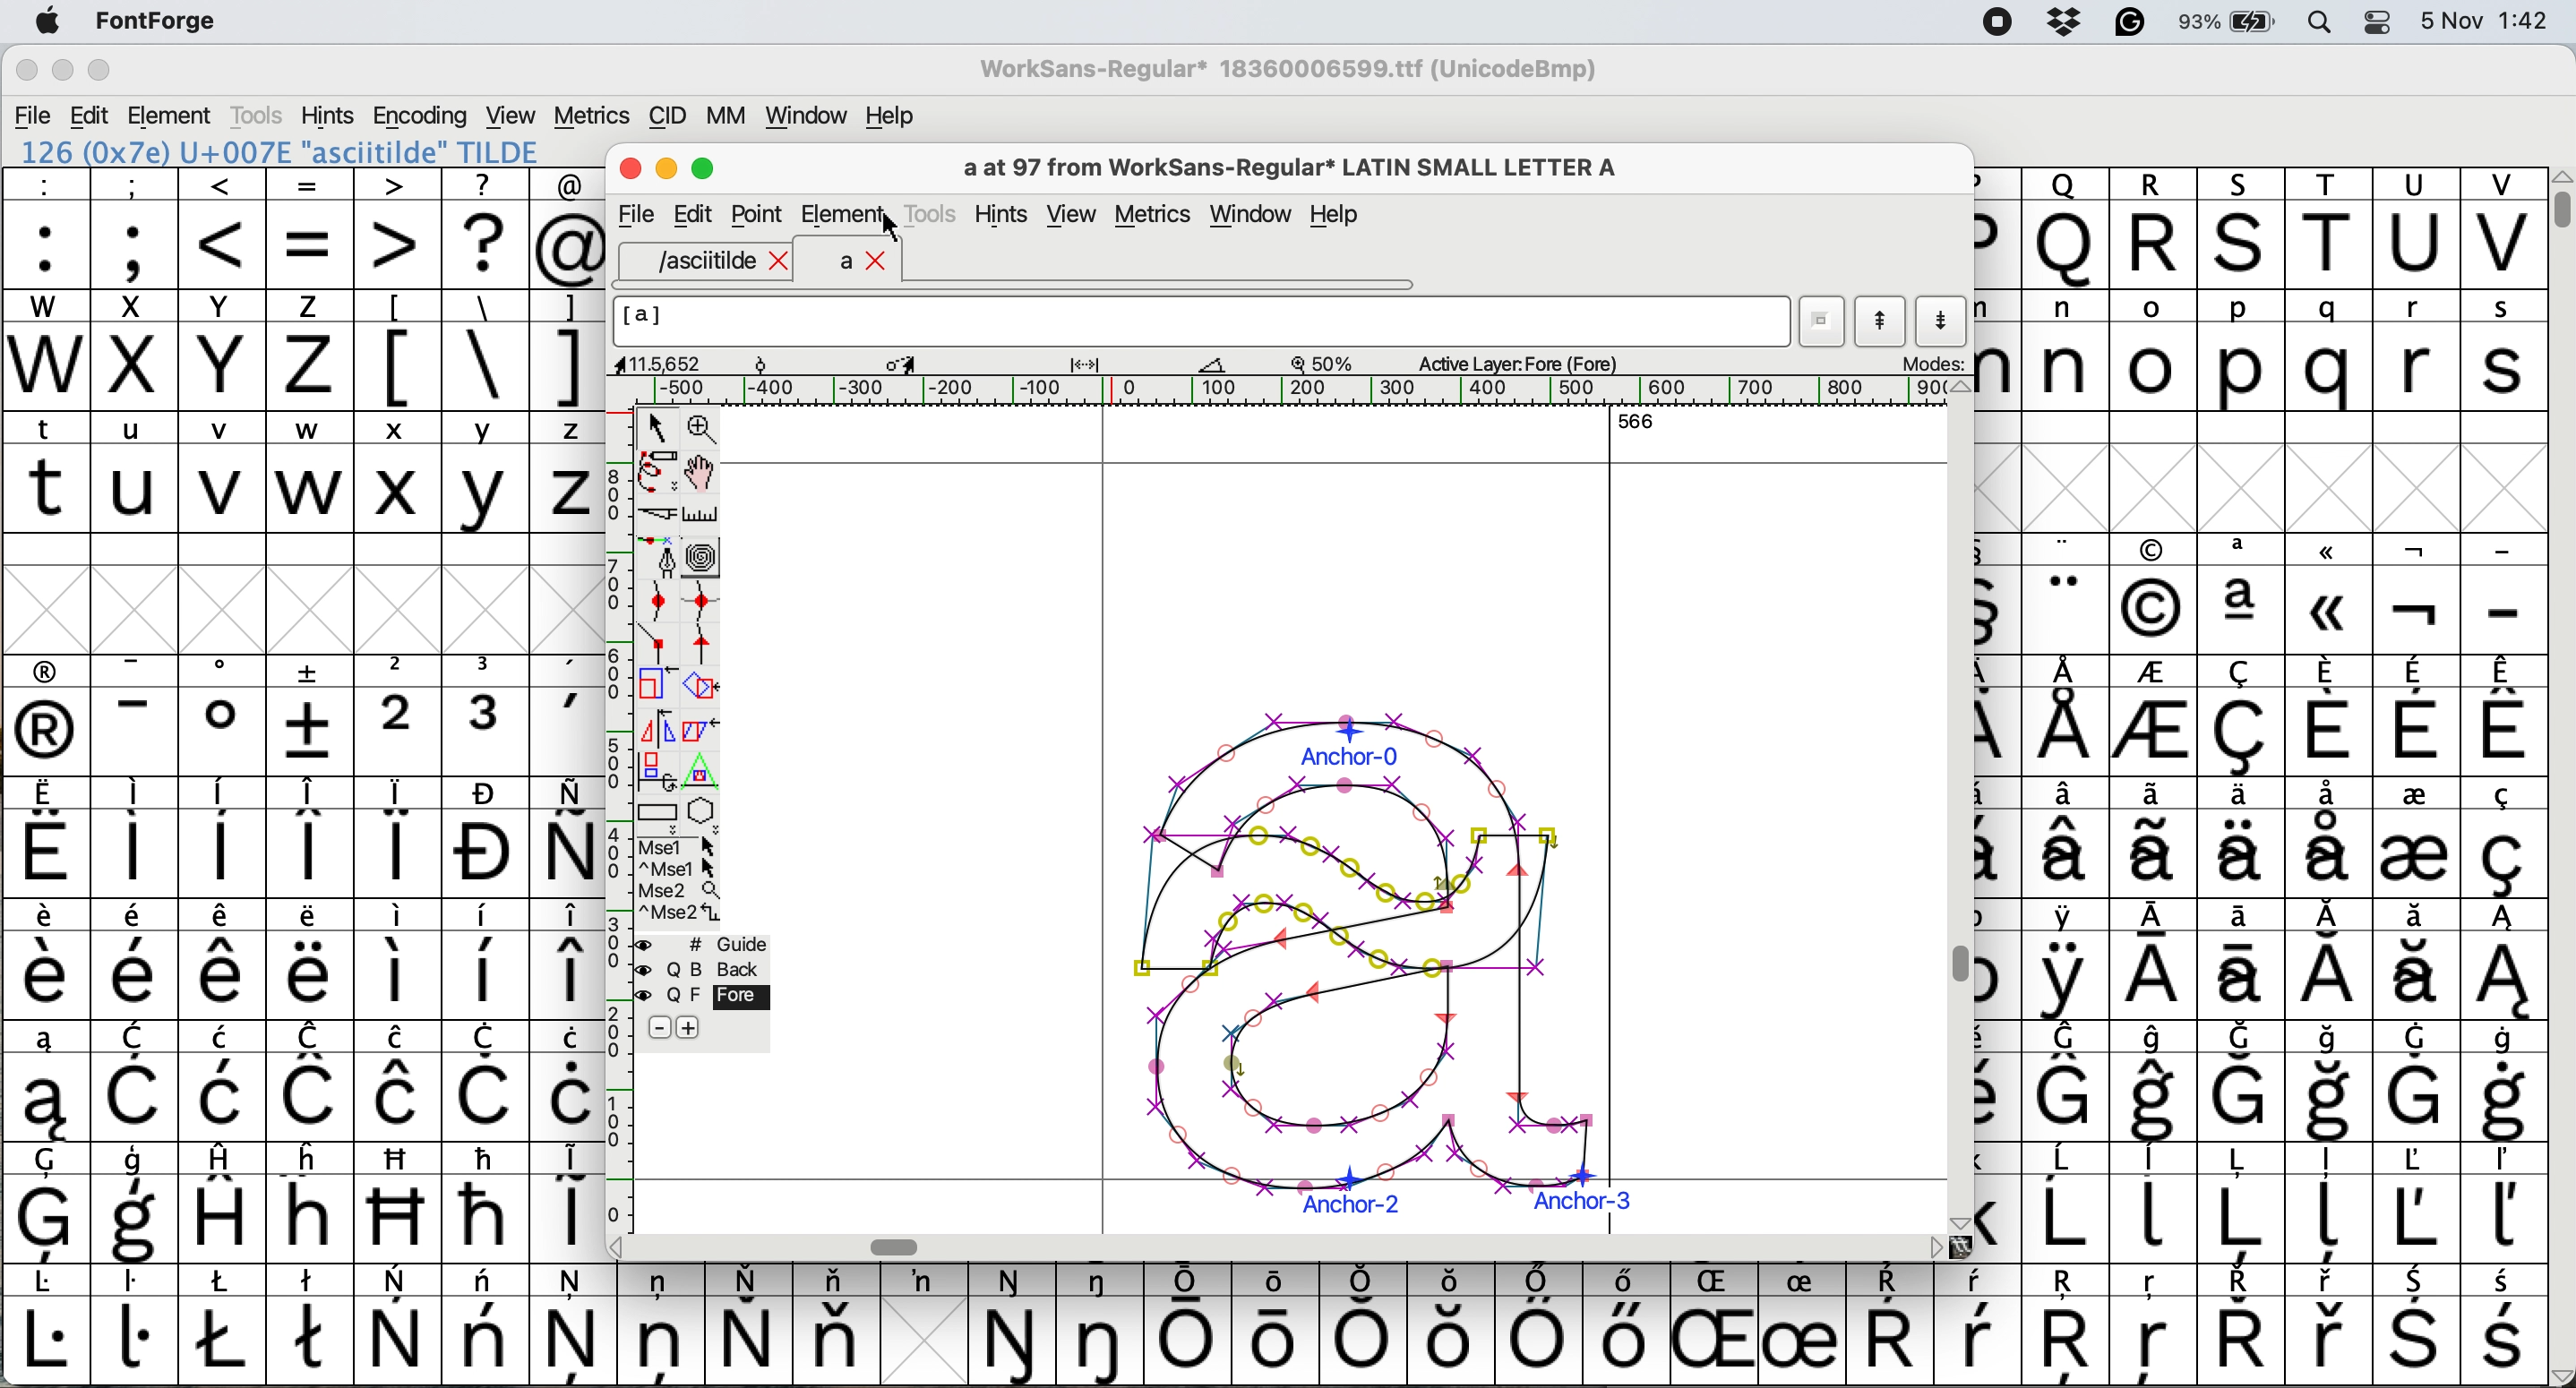 The width and height of the screenshot is (2576, 1388). I want to click on symbol, so click(2334, 1205).